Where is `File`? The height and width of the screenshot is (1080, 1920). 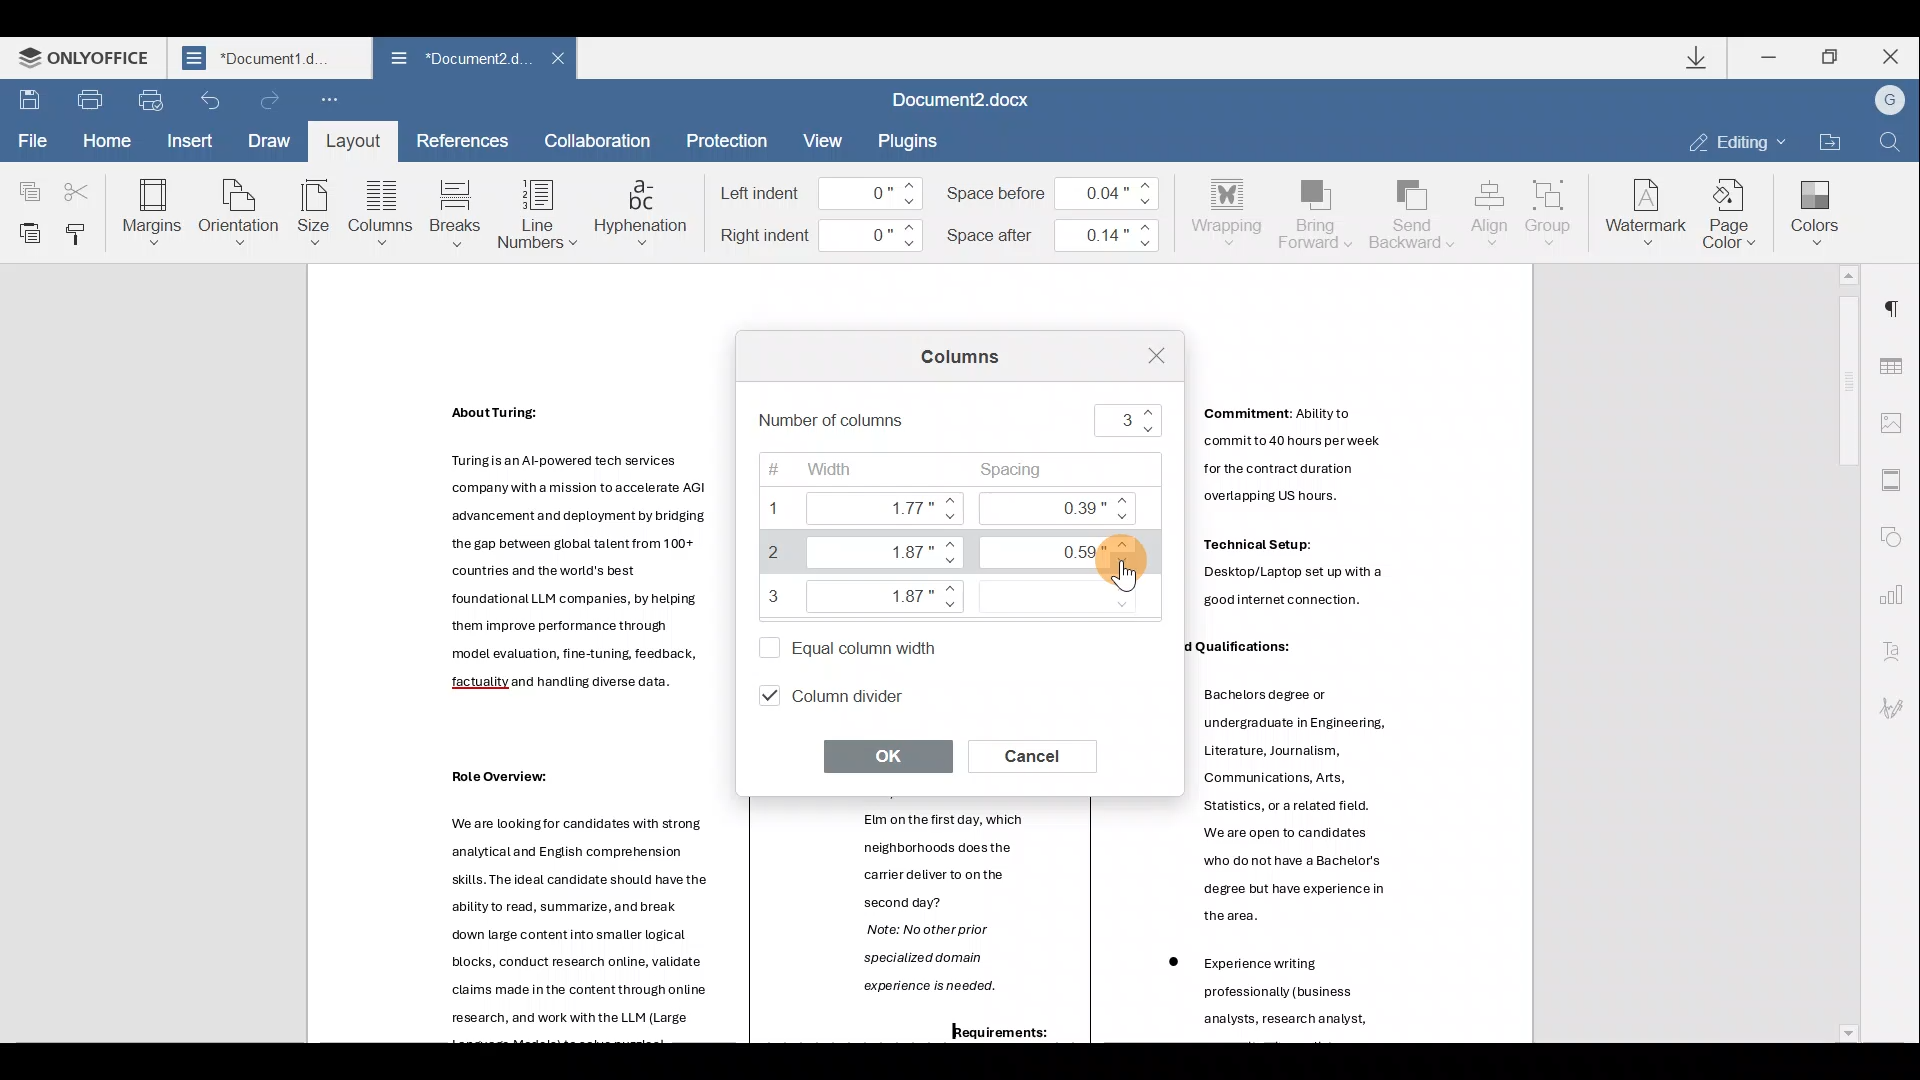
File is located at coordinates (29, 138).